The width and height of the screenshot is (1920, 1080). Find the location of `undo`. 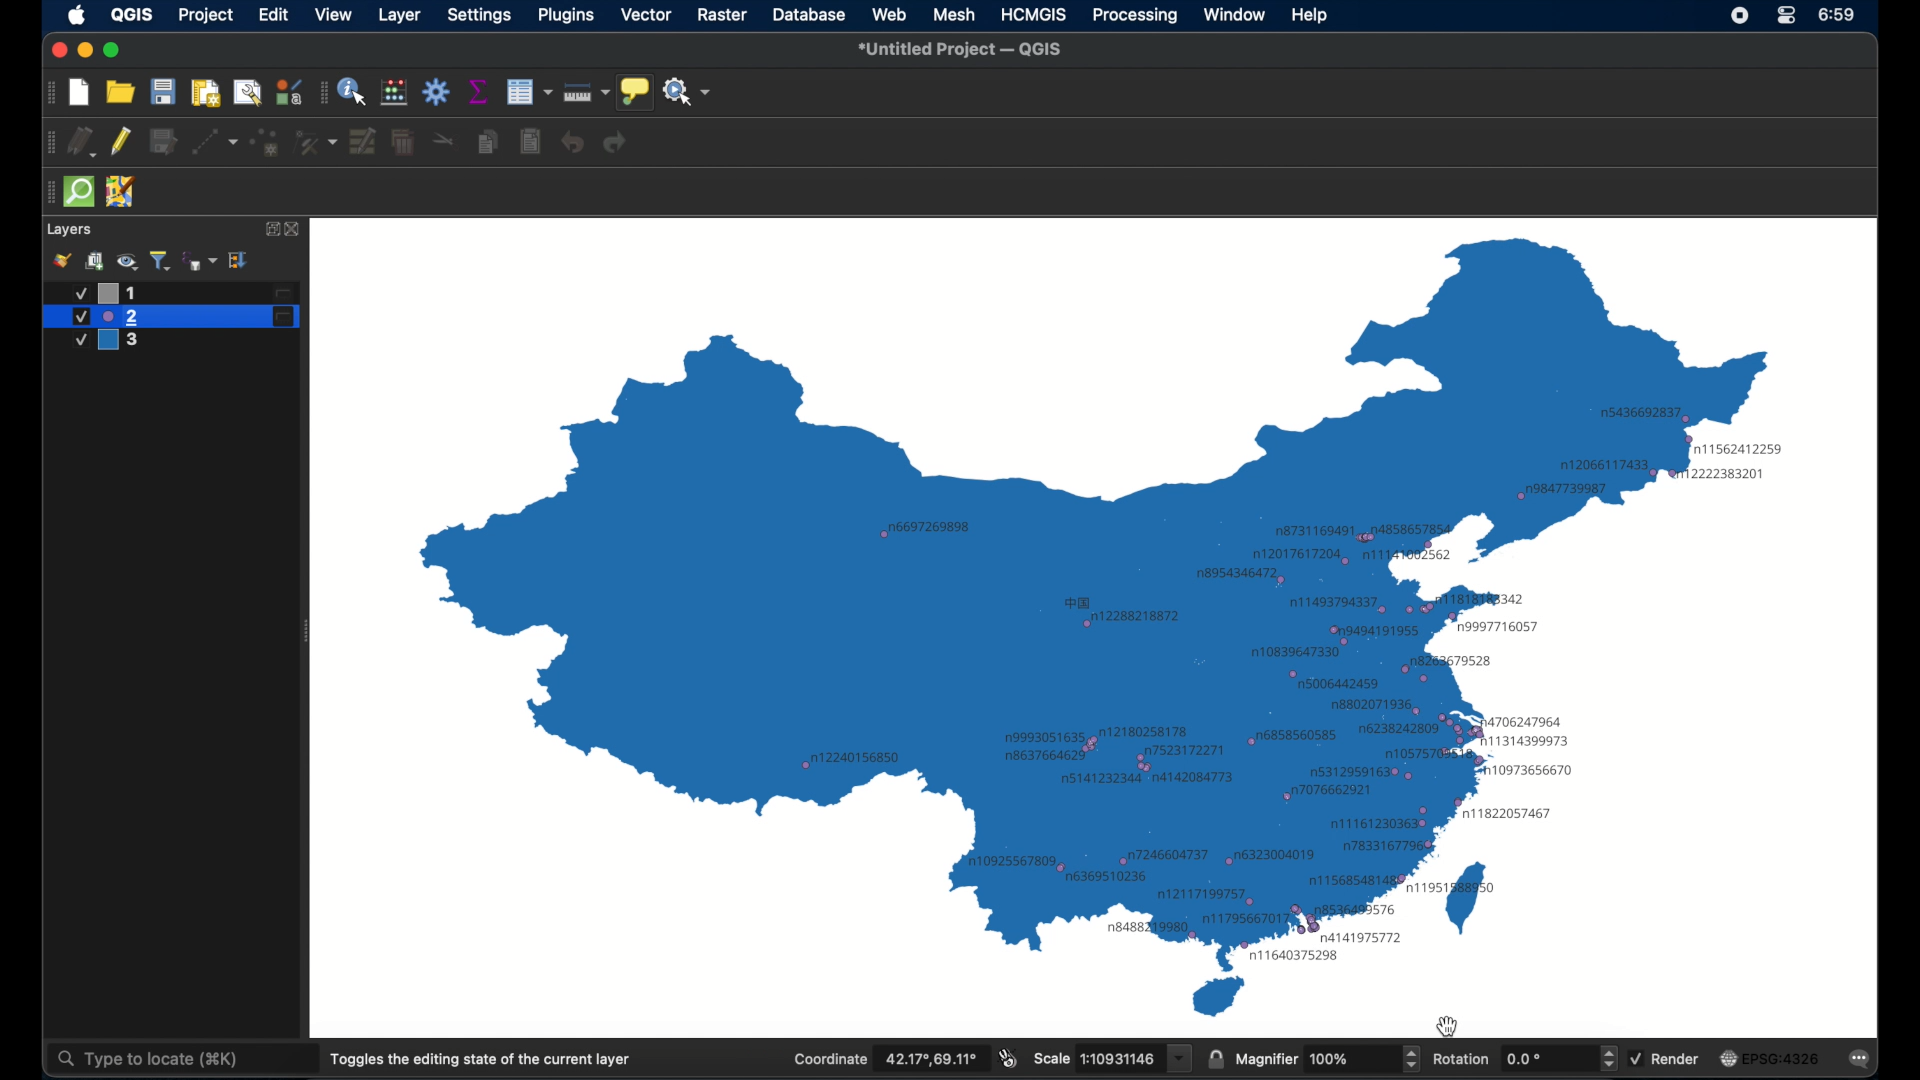

undo is located at coordinates (571, 143).